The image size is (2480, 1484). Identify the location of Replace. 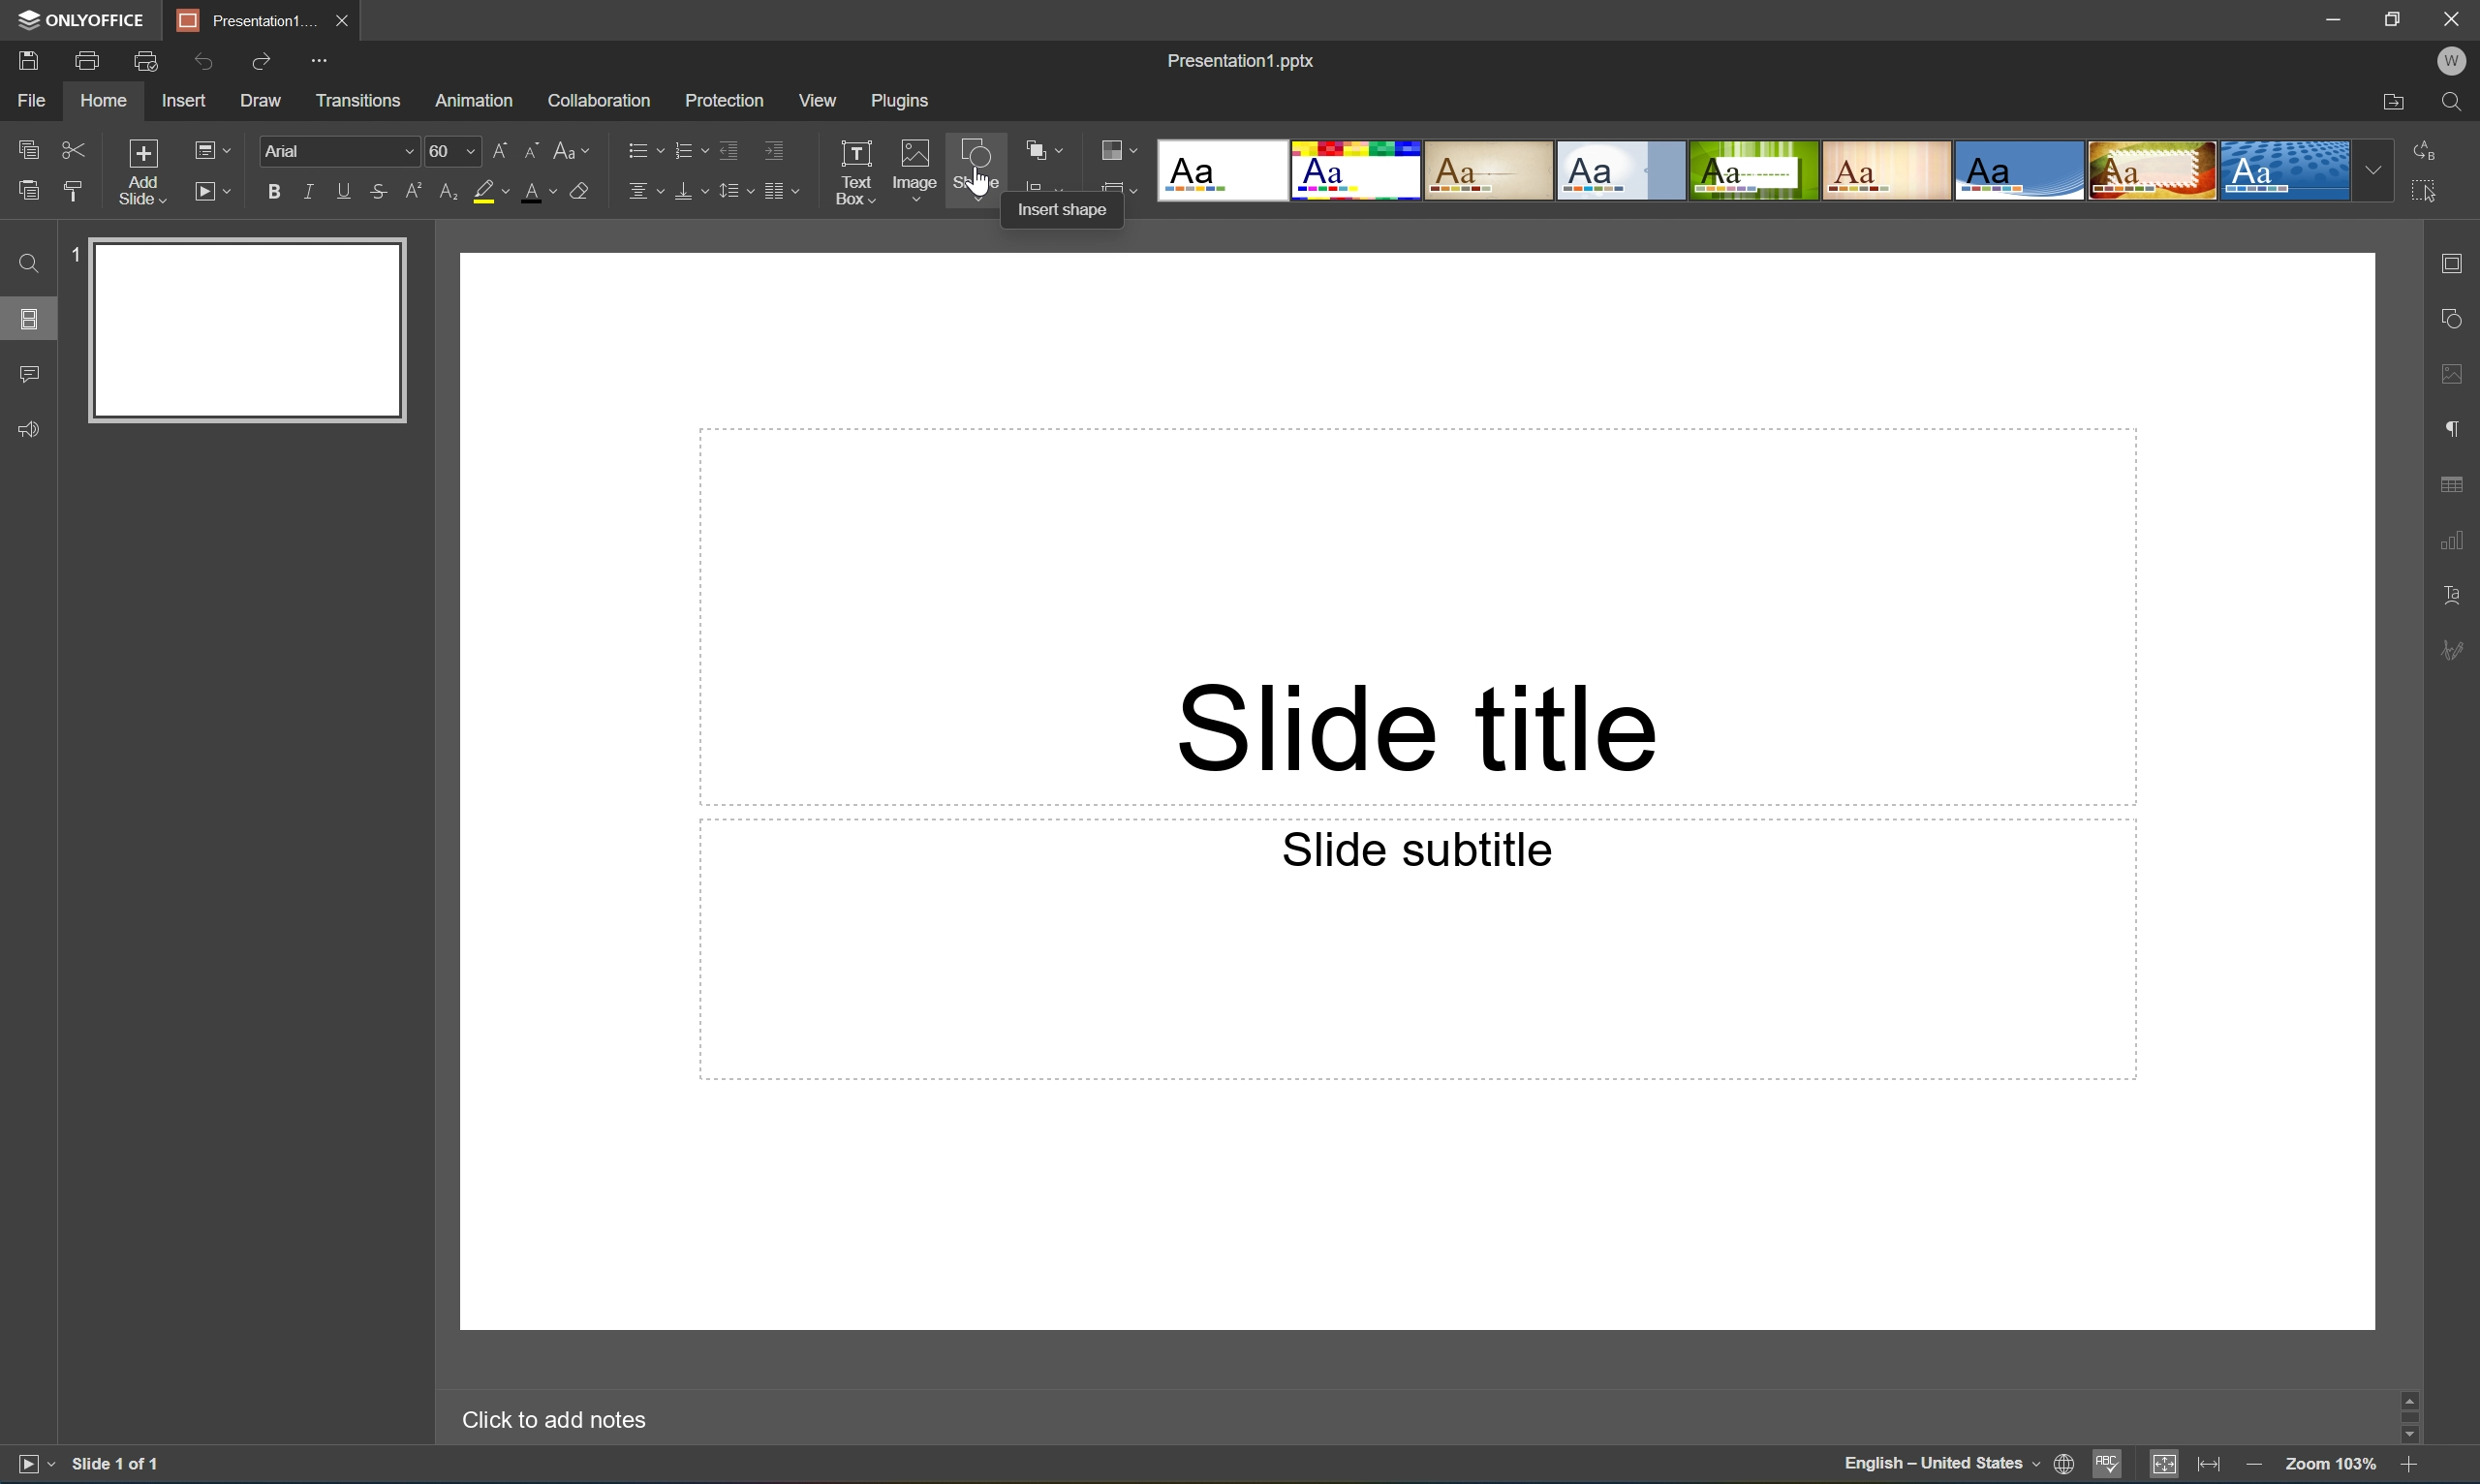
(2431, 148).